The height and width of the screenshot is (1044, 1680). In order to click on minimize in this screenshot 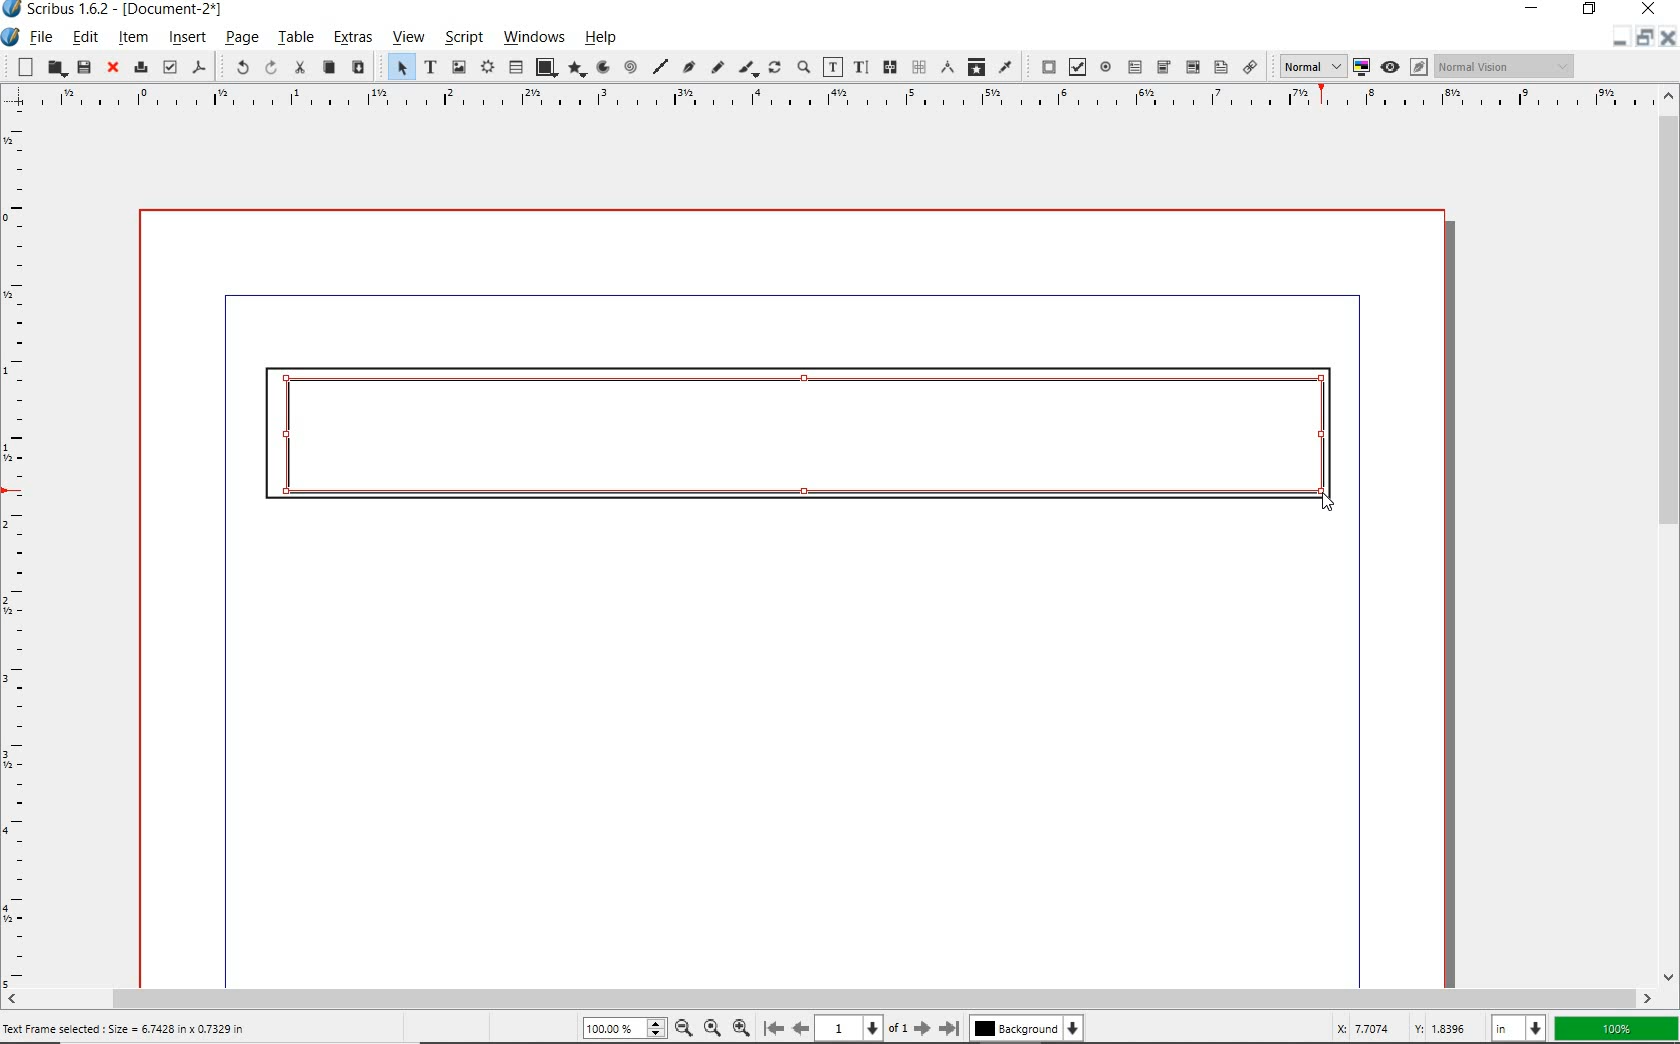, I will do `click(1617, 43)`.